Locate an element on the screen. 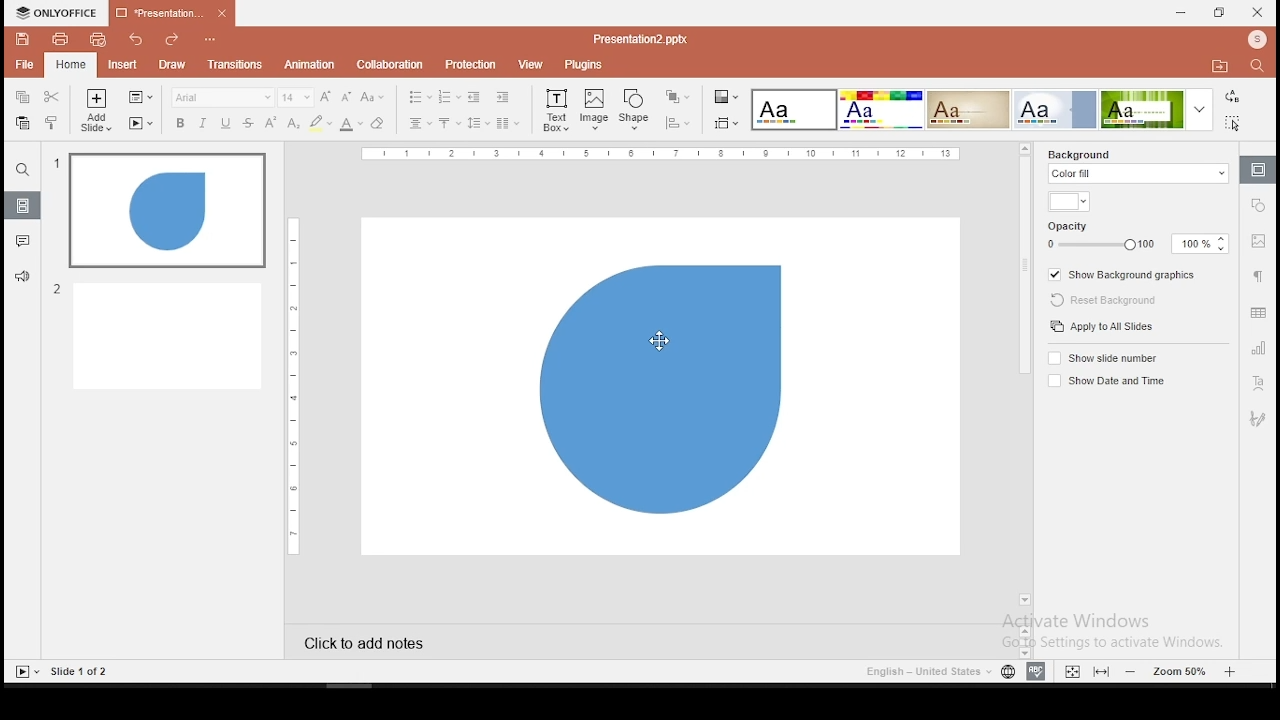 Image resolution: width=1280 pixels, height=720 pixels. reset background is located at coordinates (1104, 301).